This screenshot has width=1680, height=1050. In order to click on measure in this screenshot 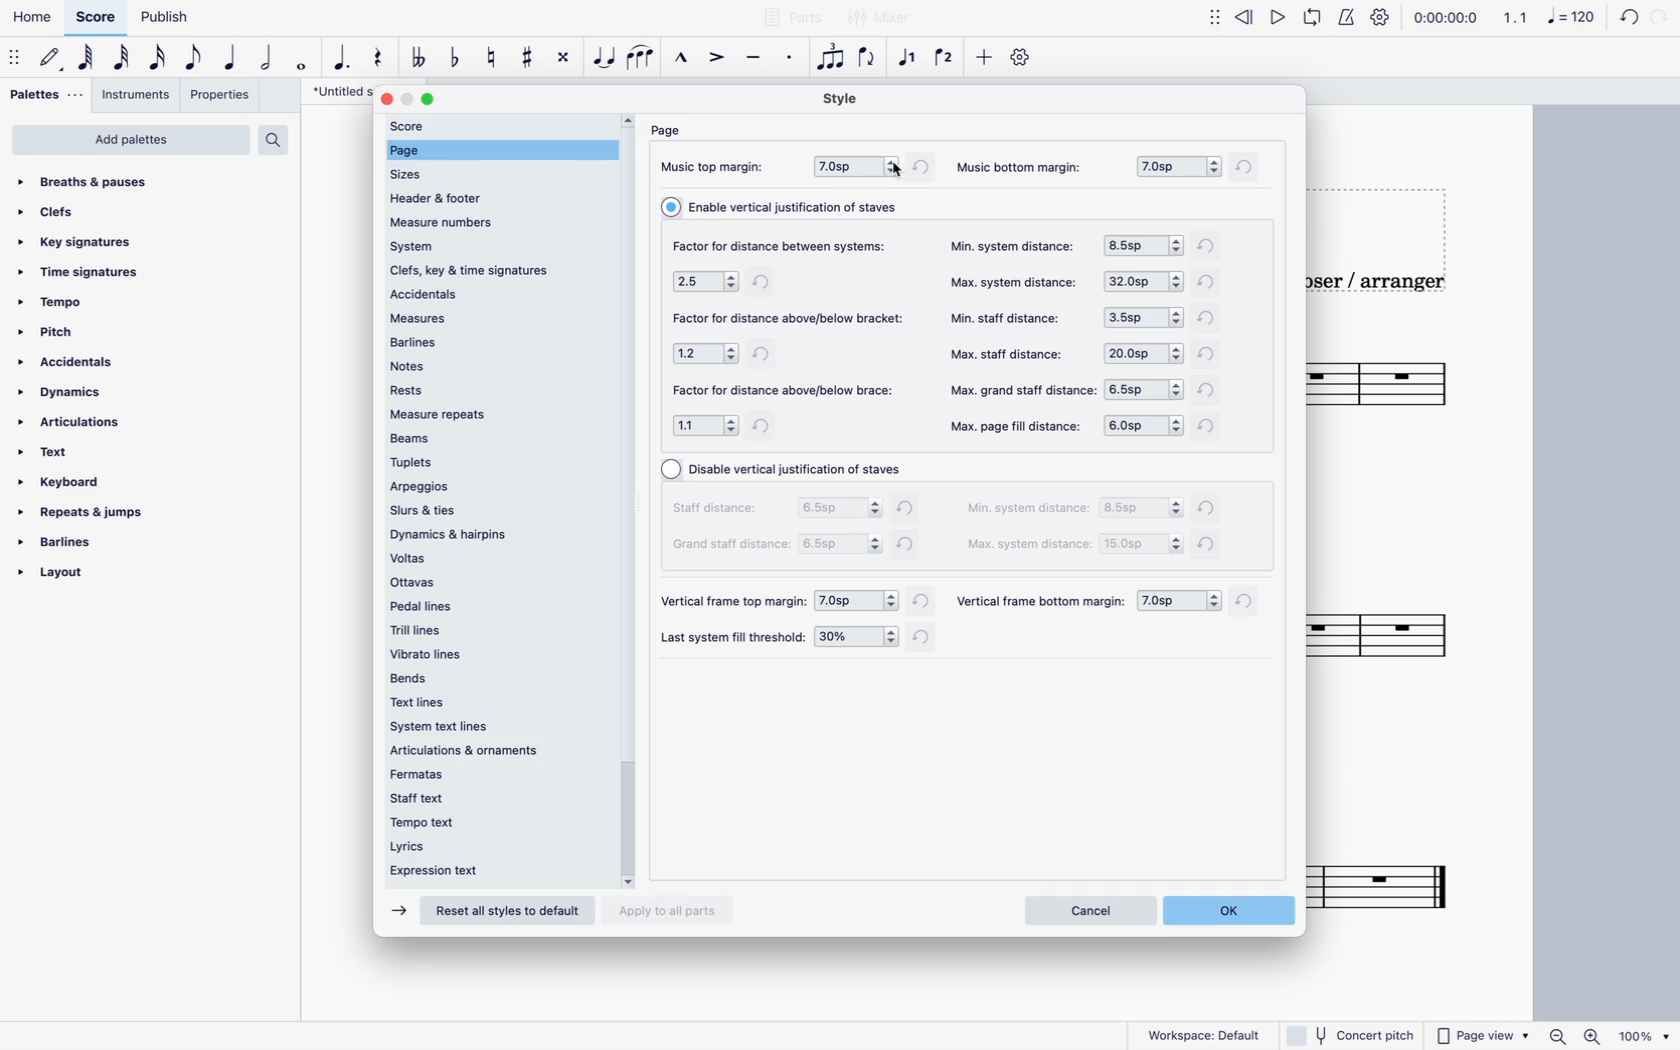, I will do `click(499, 315)`.